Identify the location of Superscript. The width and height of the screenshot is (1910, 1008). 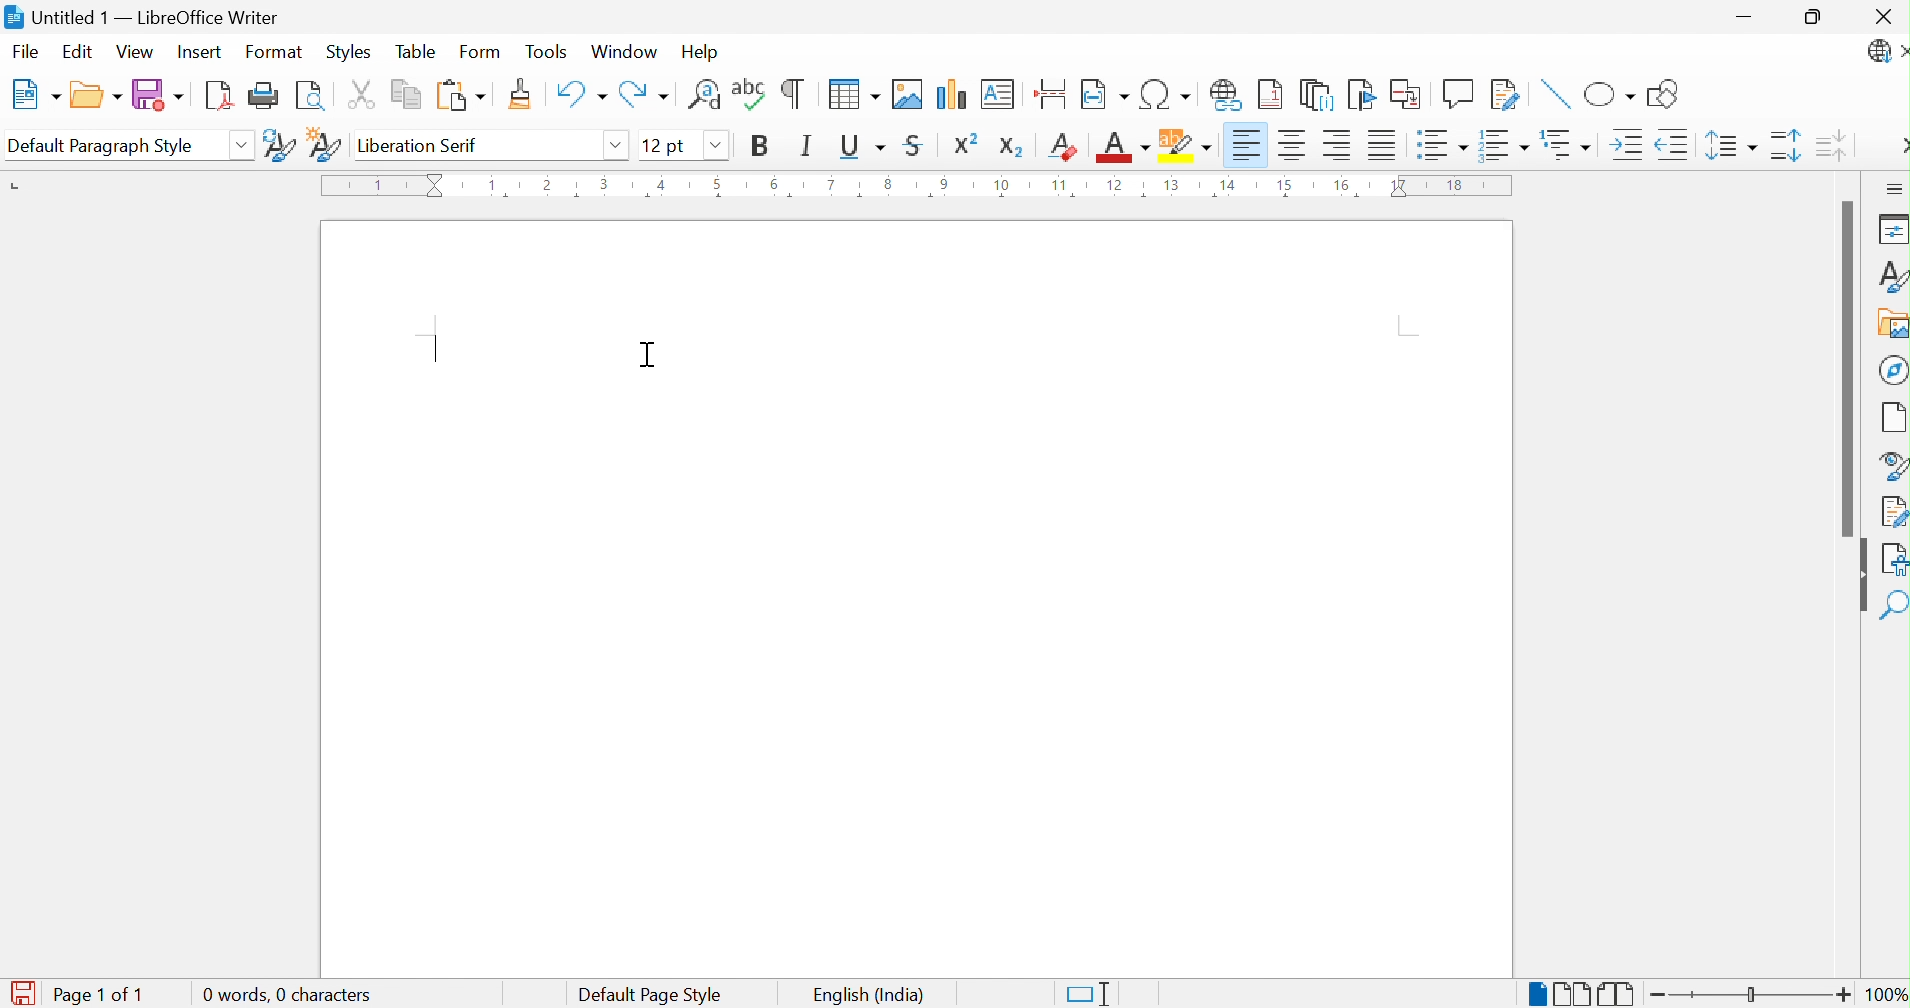
(966, 144).